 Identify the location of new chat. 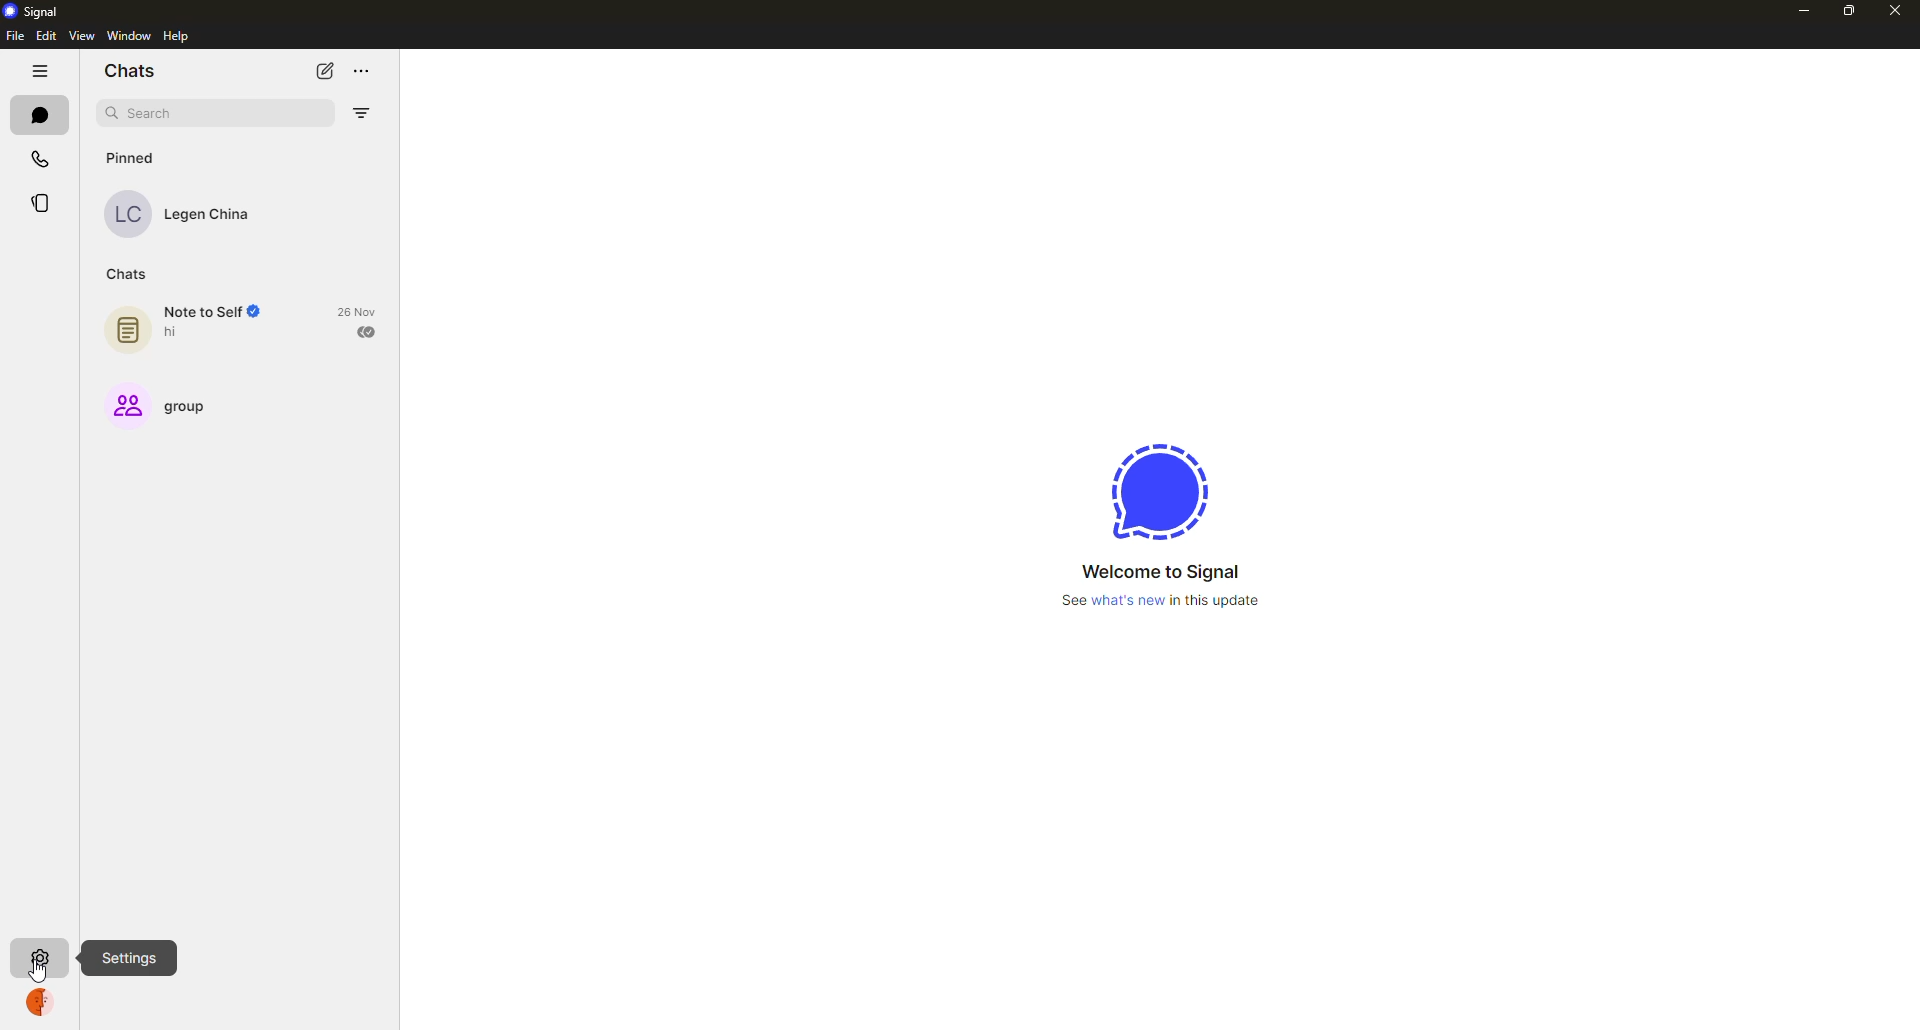
(326, 69).